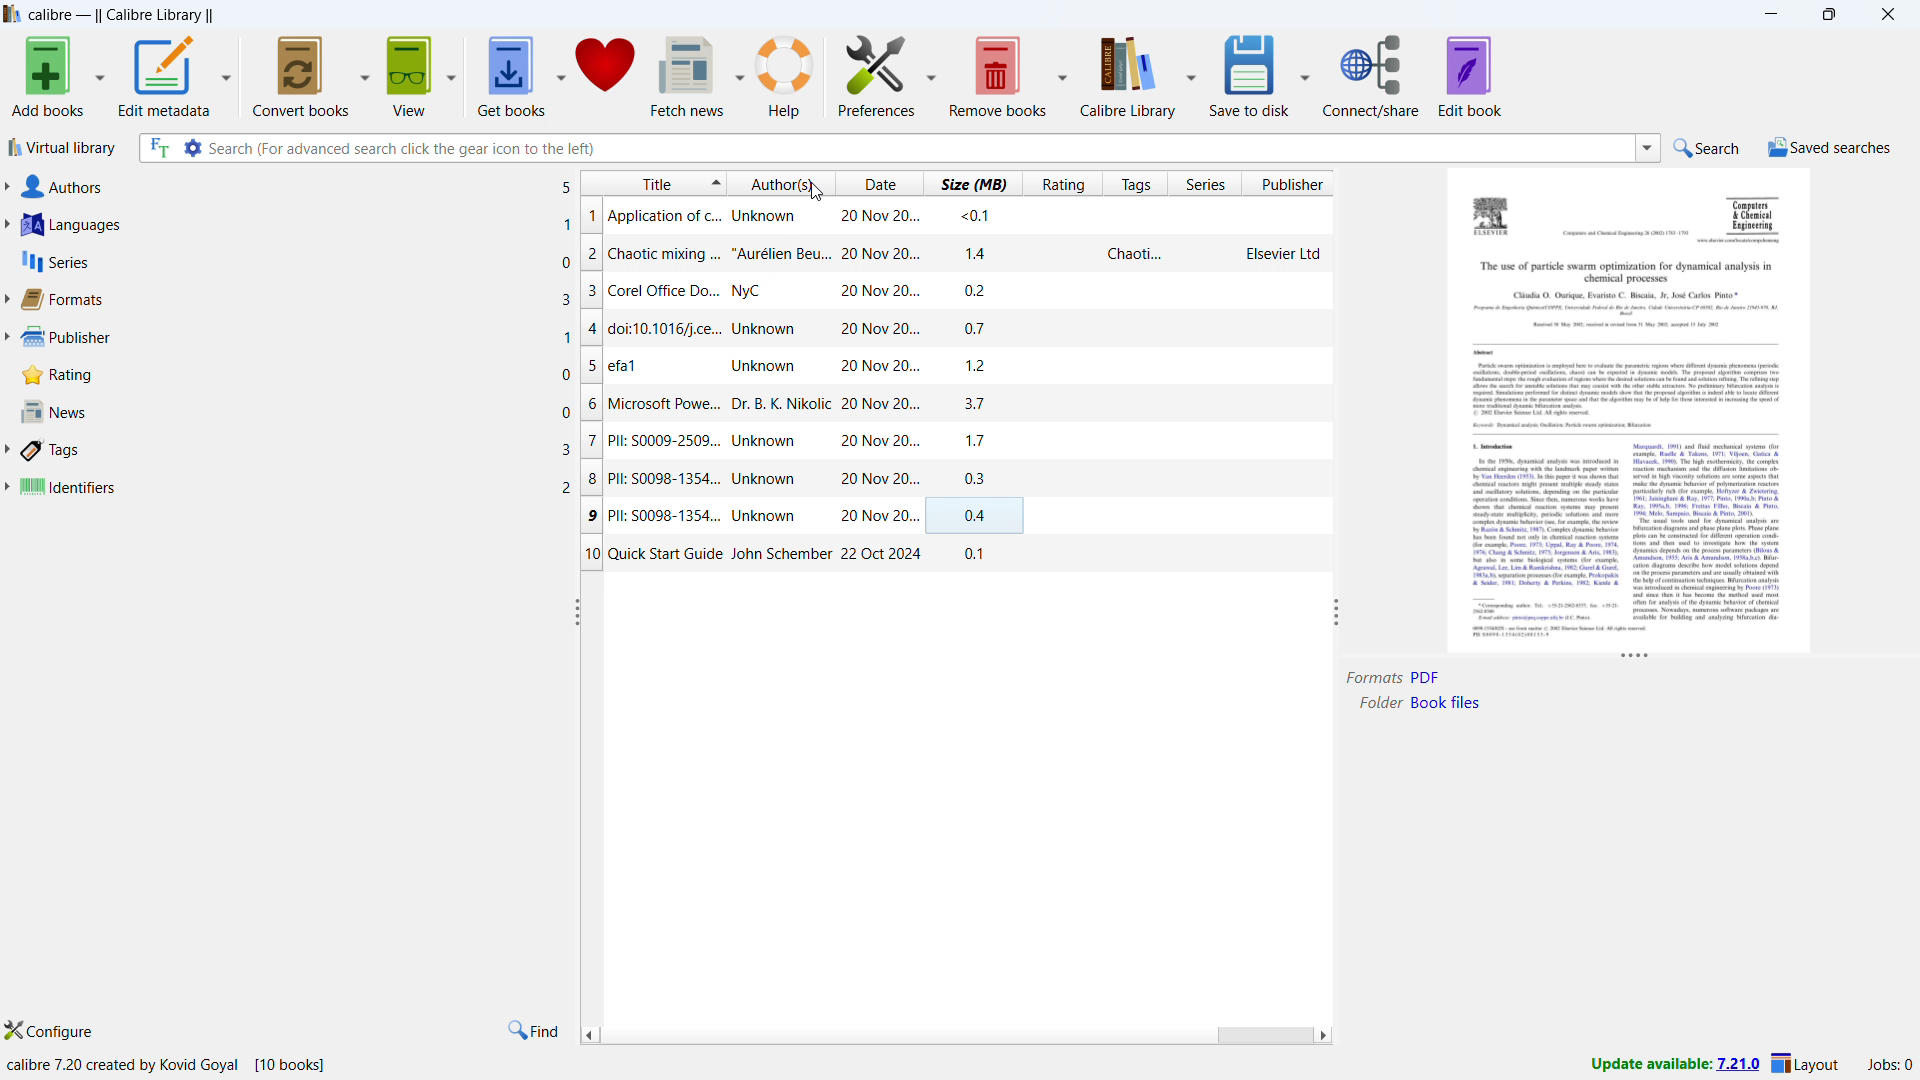 The image size is (1920, 1080). Describe the element at coordinates (1378, 702) in the screenshot. I see `Folder` at that location.